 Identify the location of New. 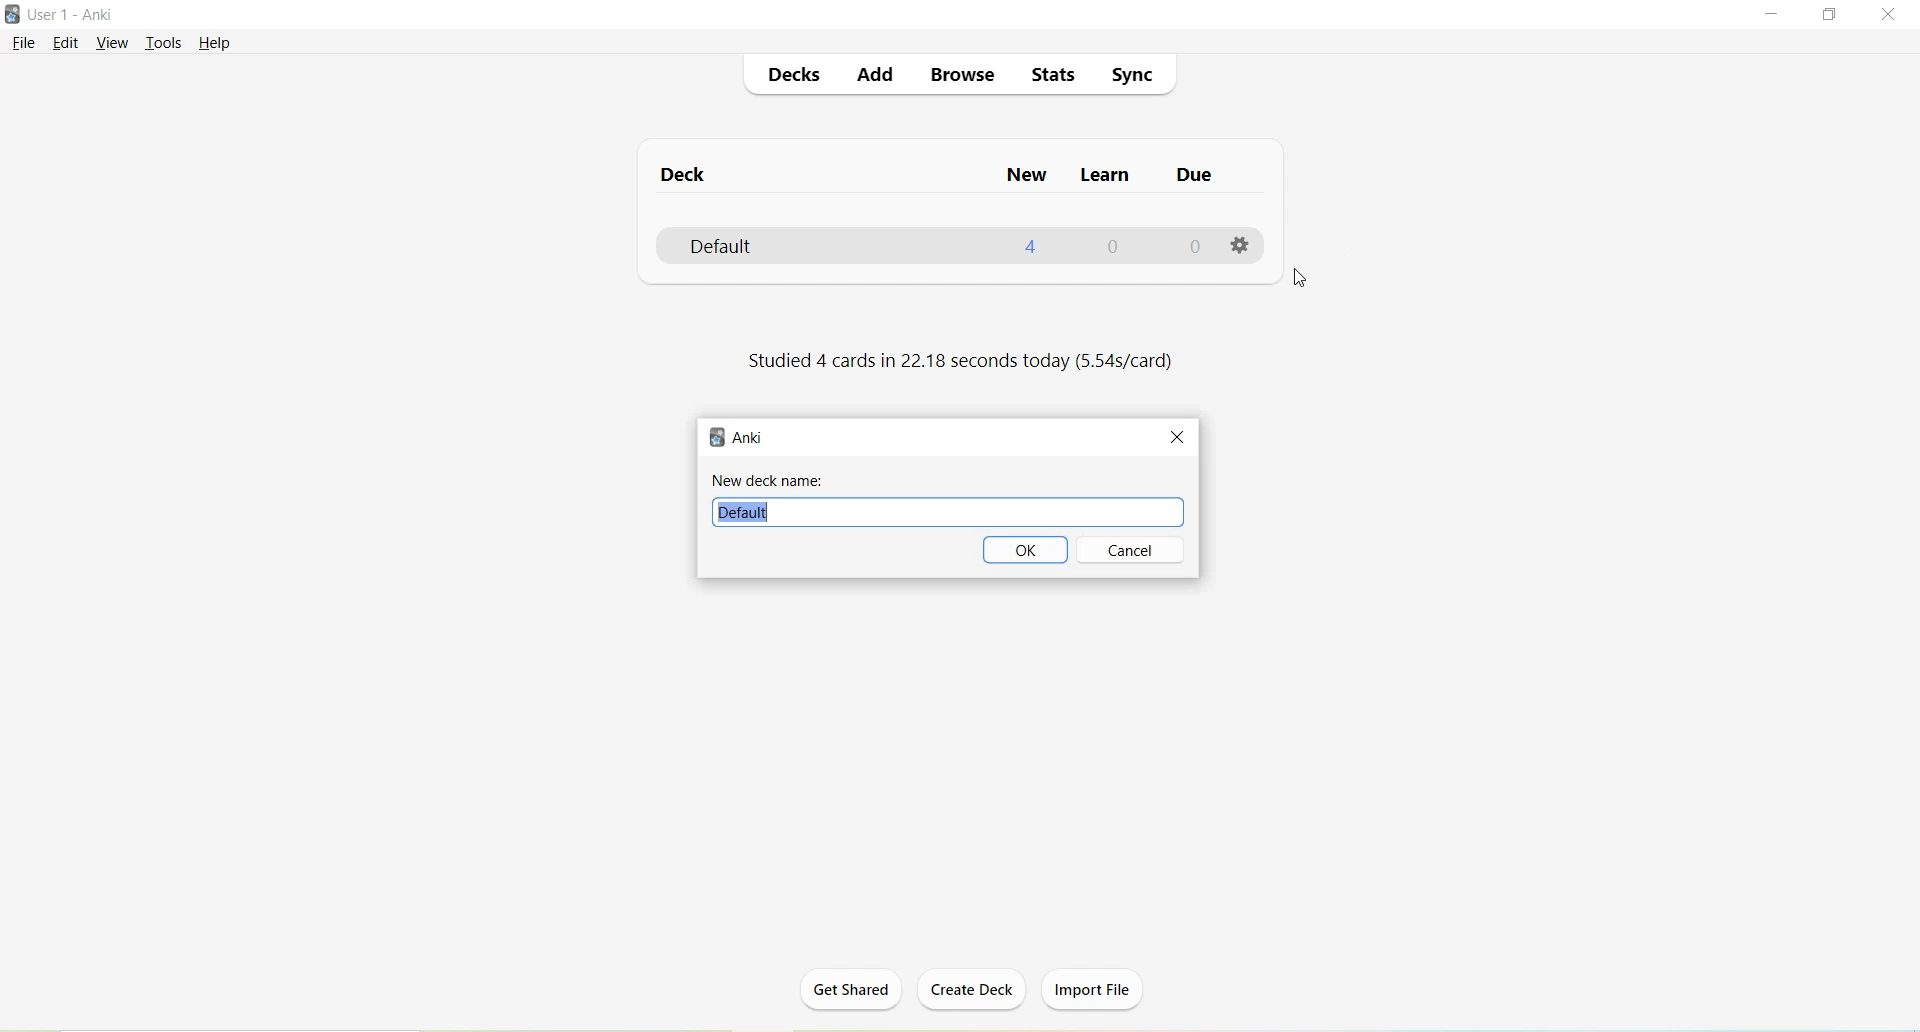
(1026, 177).